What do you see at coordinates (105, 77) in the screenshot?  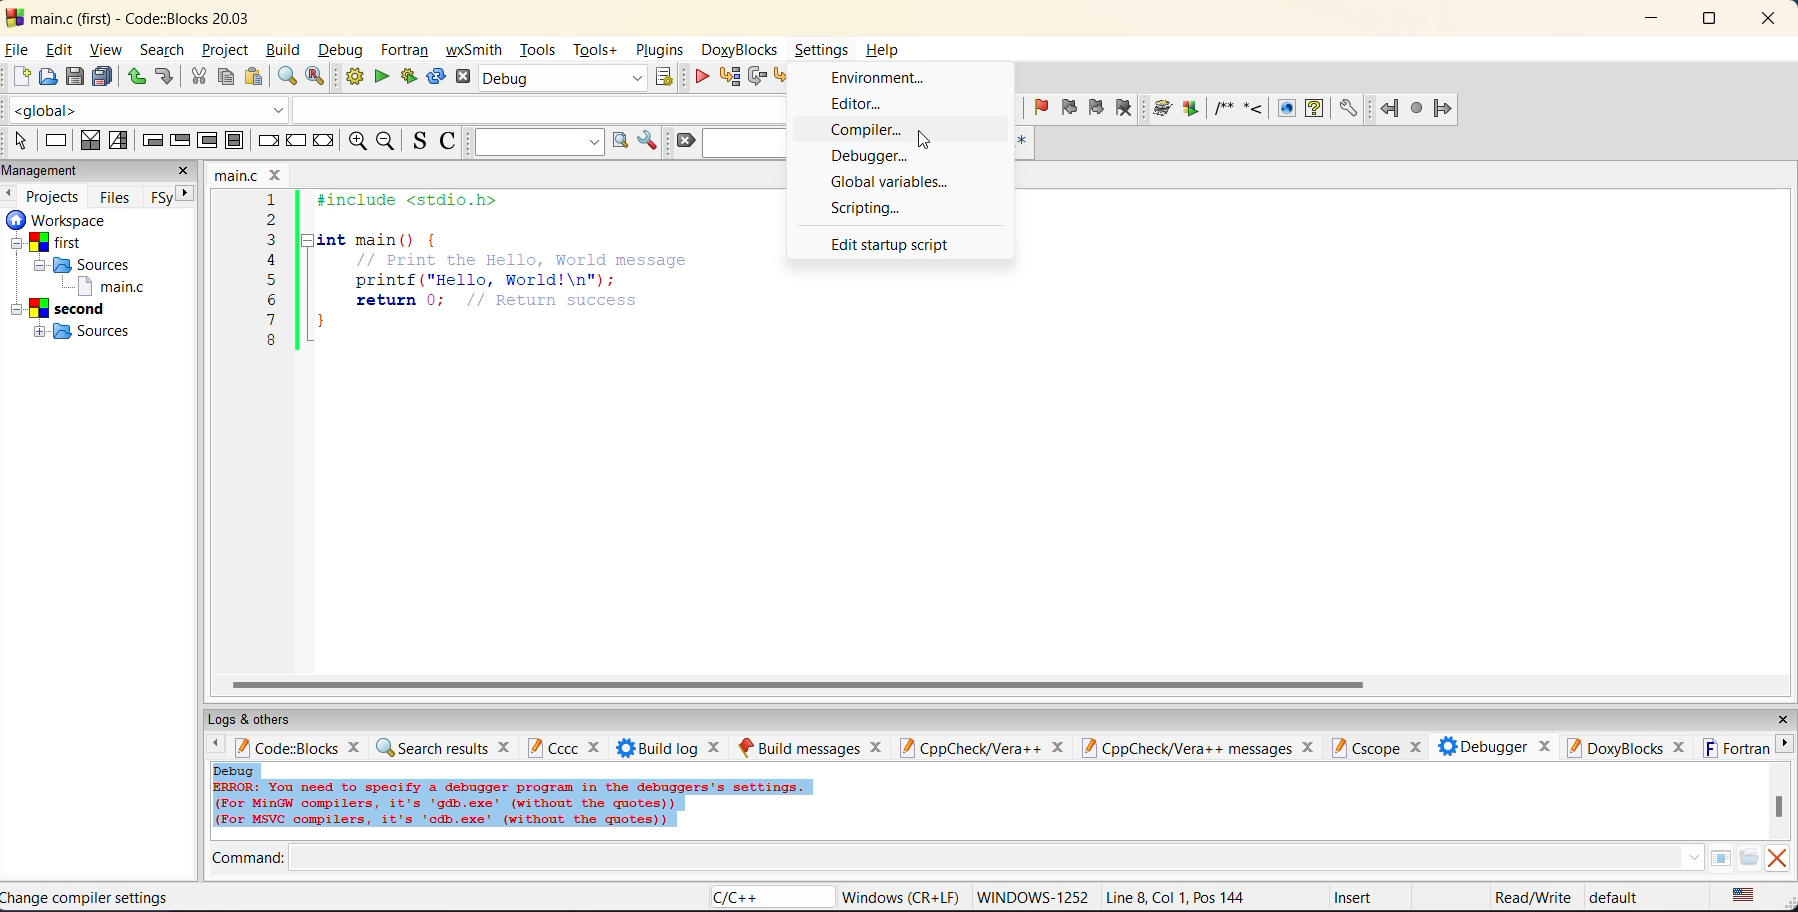 I see `save everything` at bounding box center [105, 77].